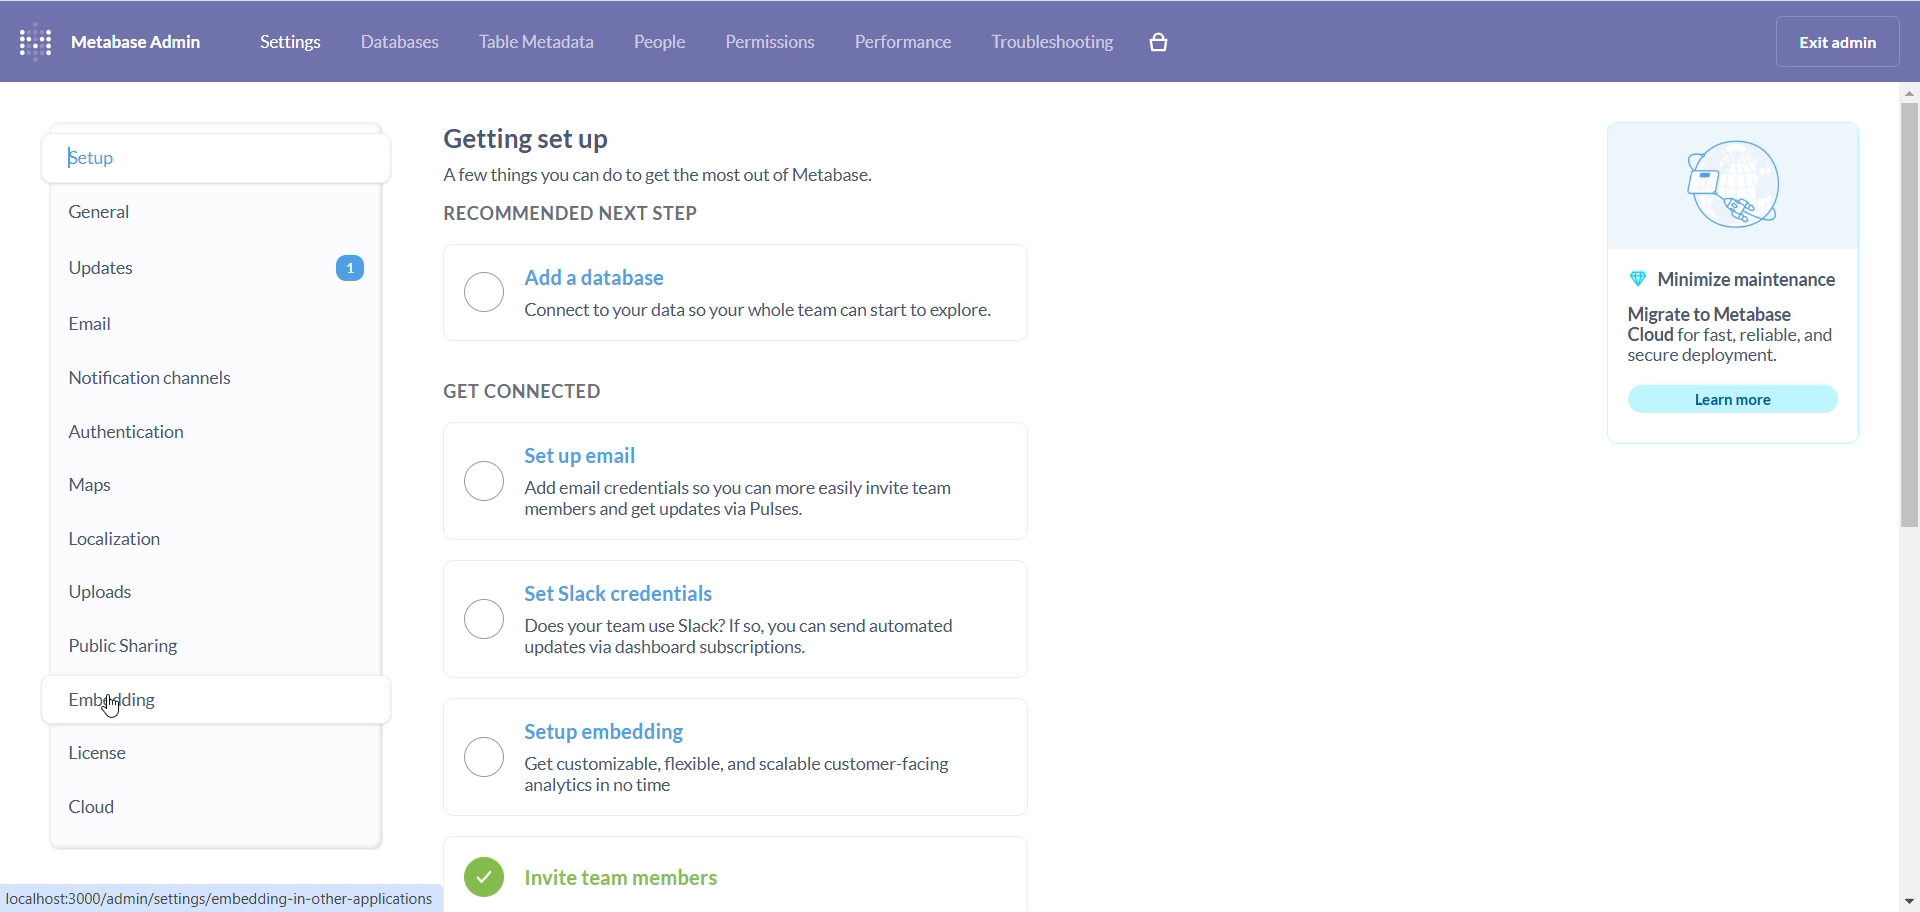  I want to click on authentication, so click(194, 435).